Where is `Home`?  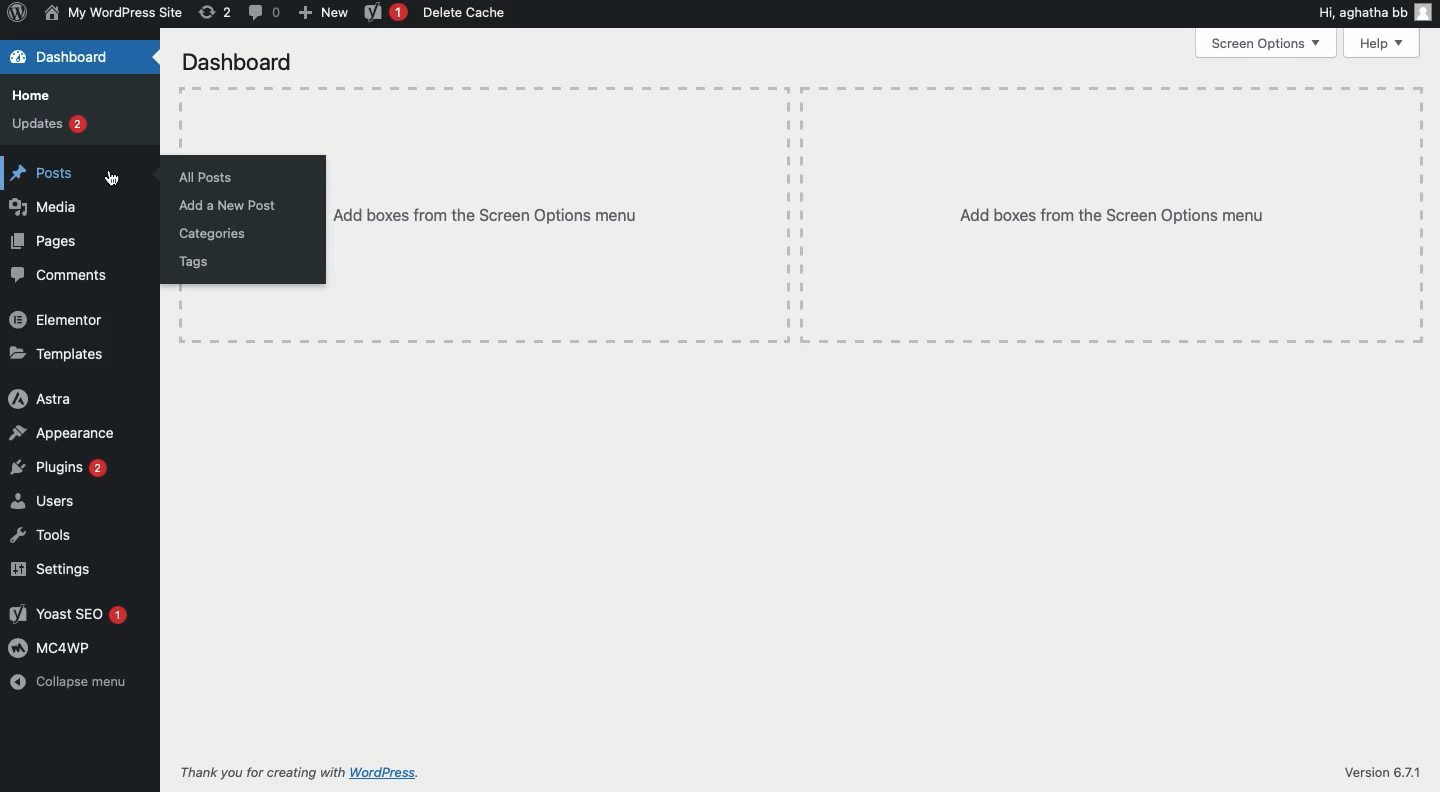 Home is located at coordinates (37, 95).